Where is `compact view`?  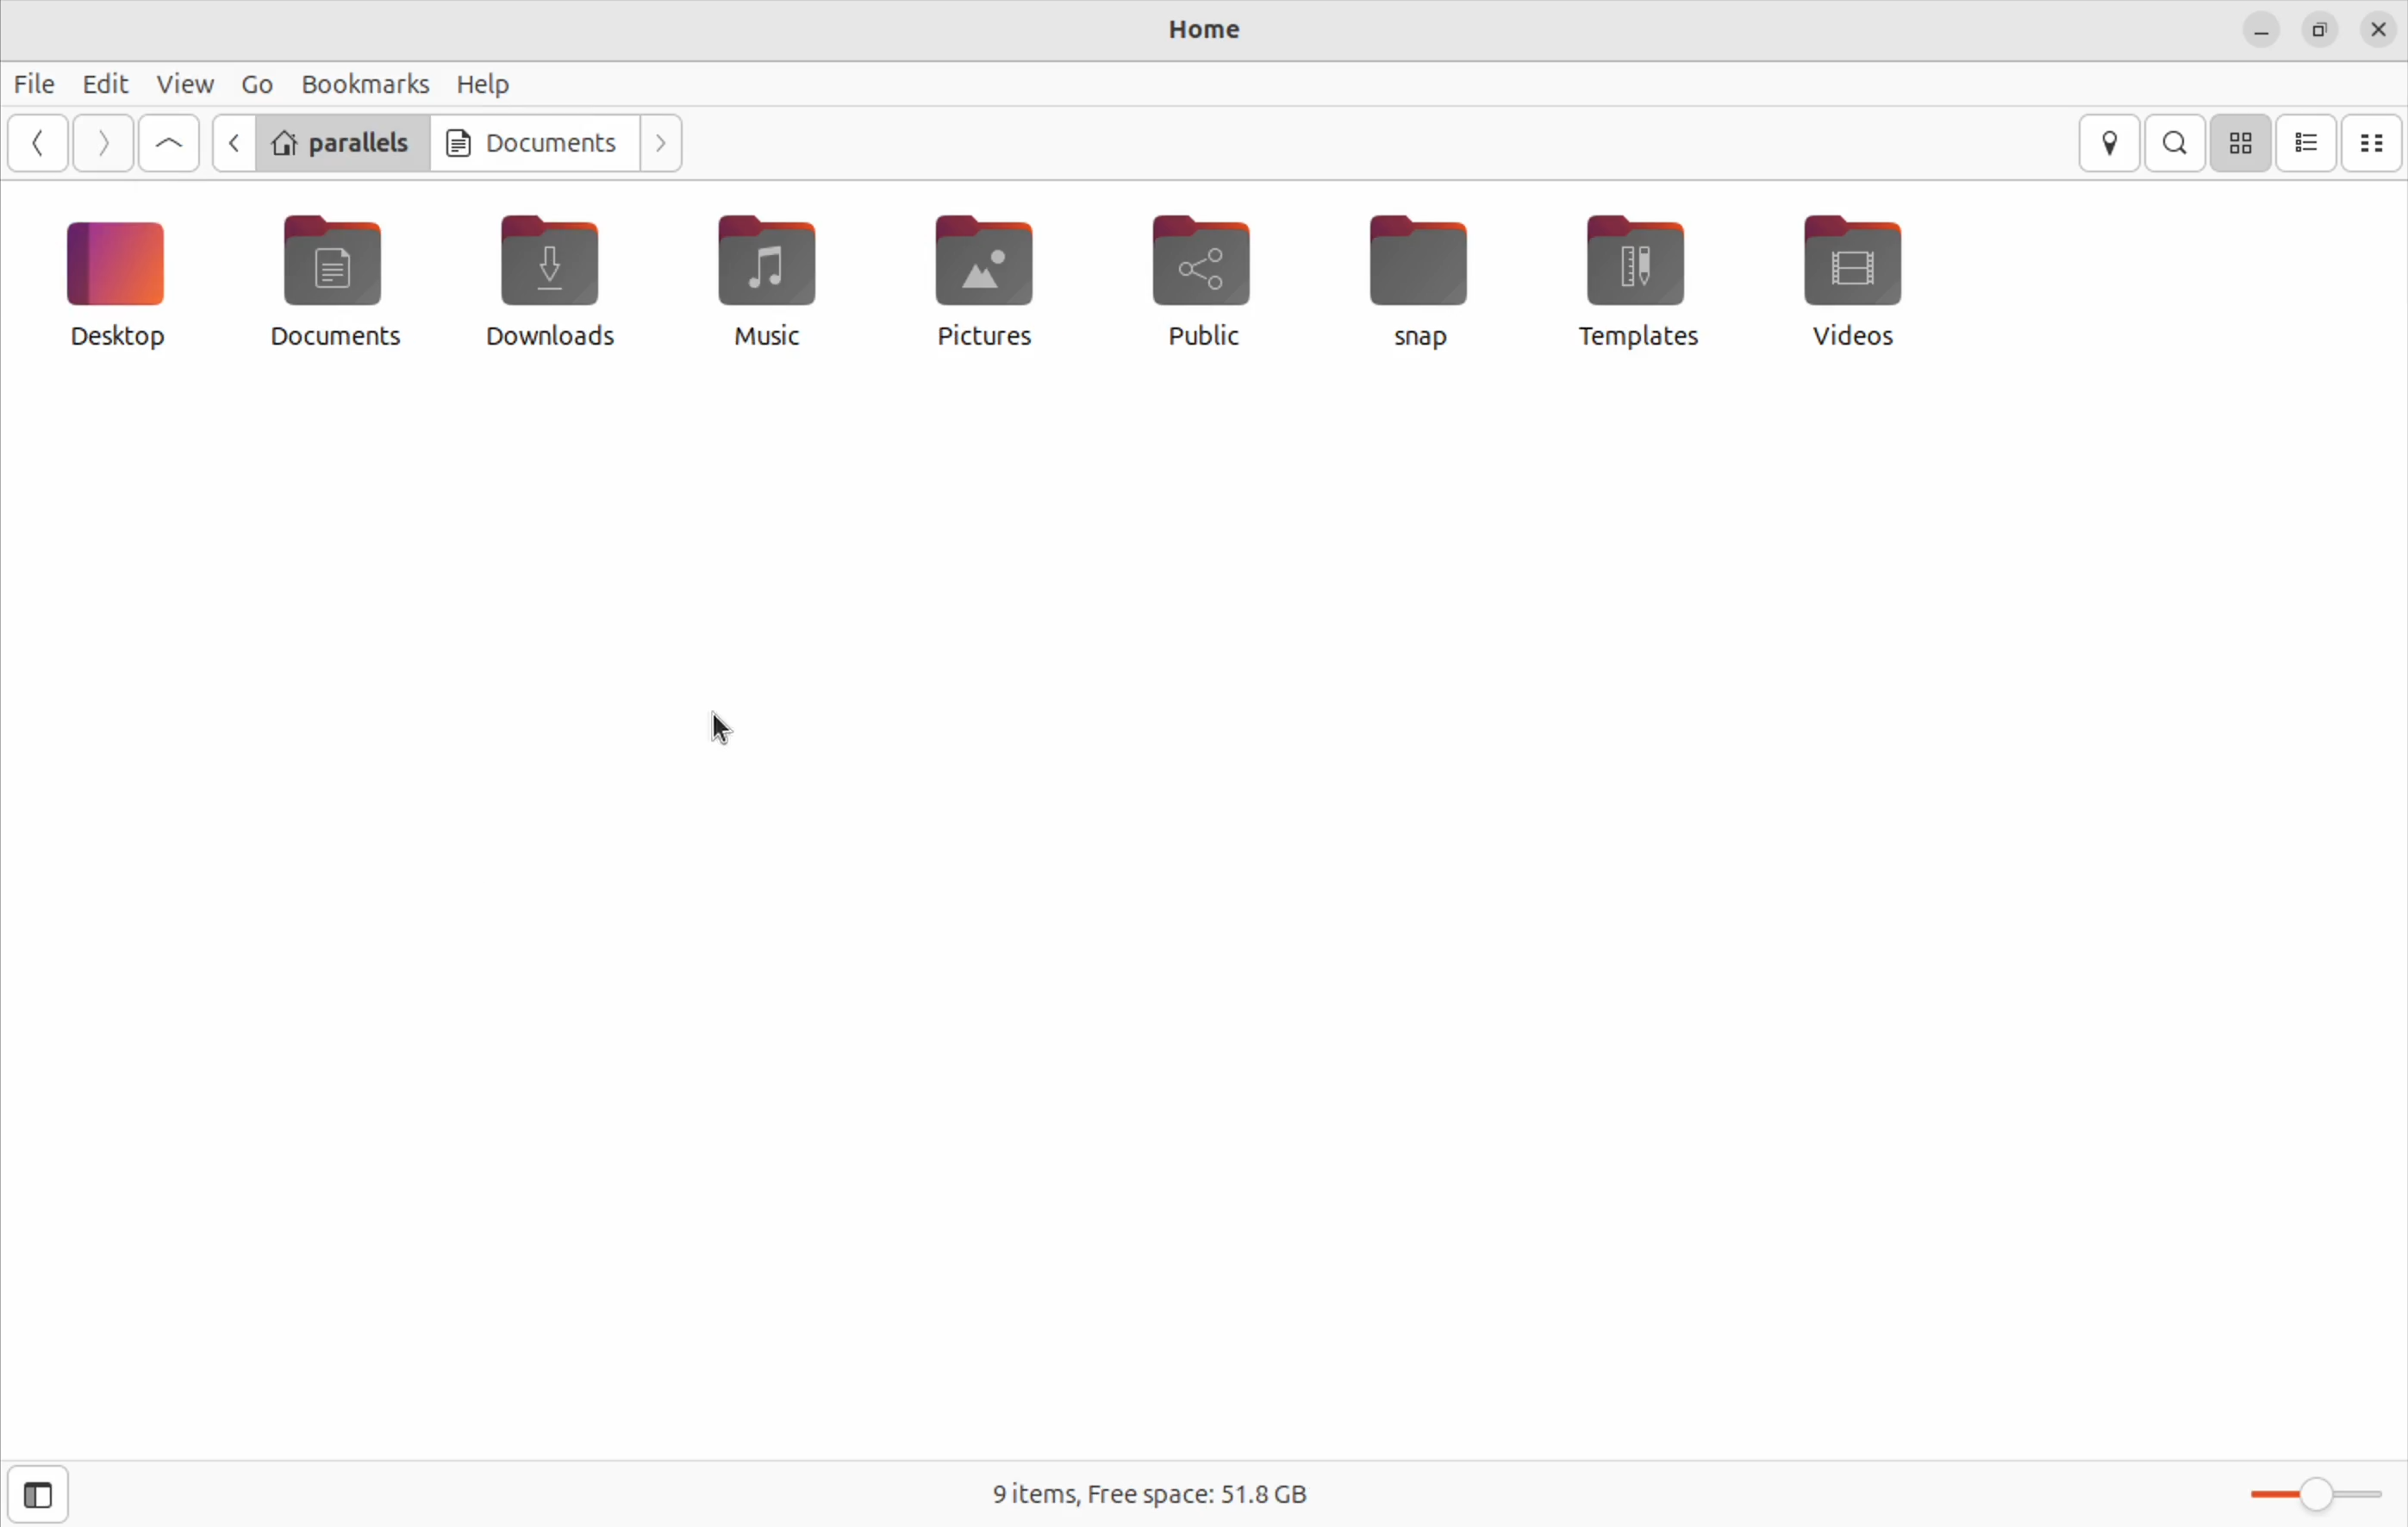
compact view is located at coordinates (2375, 140).